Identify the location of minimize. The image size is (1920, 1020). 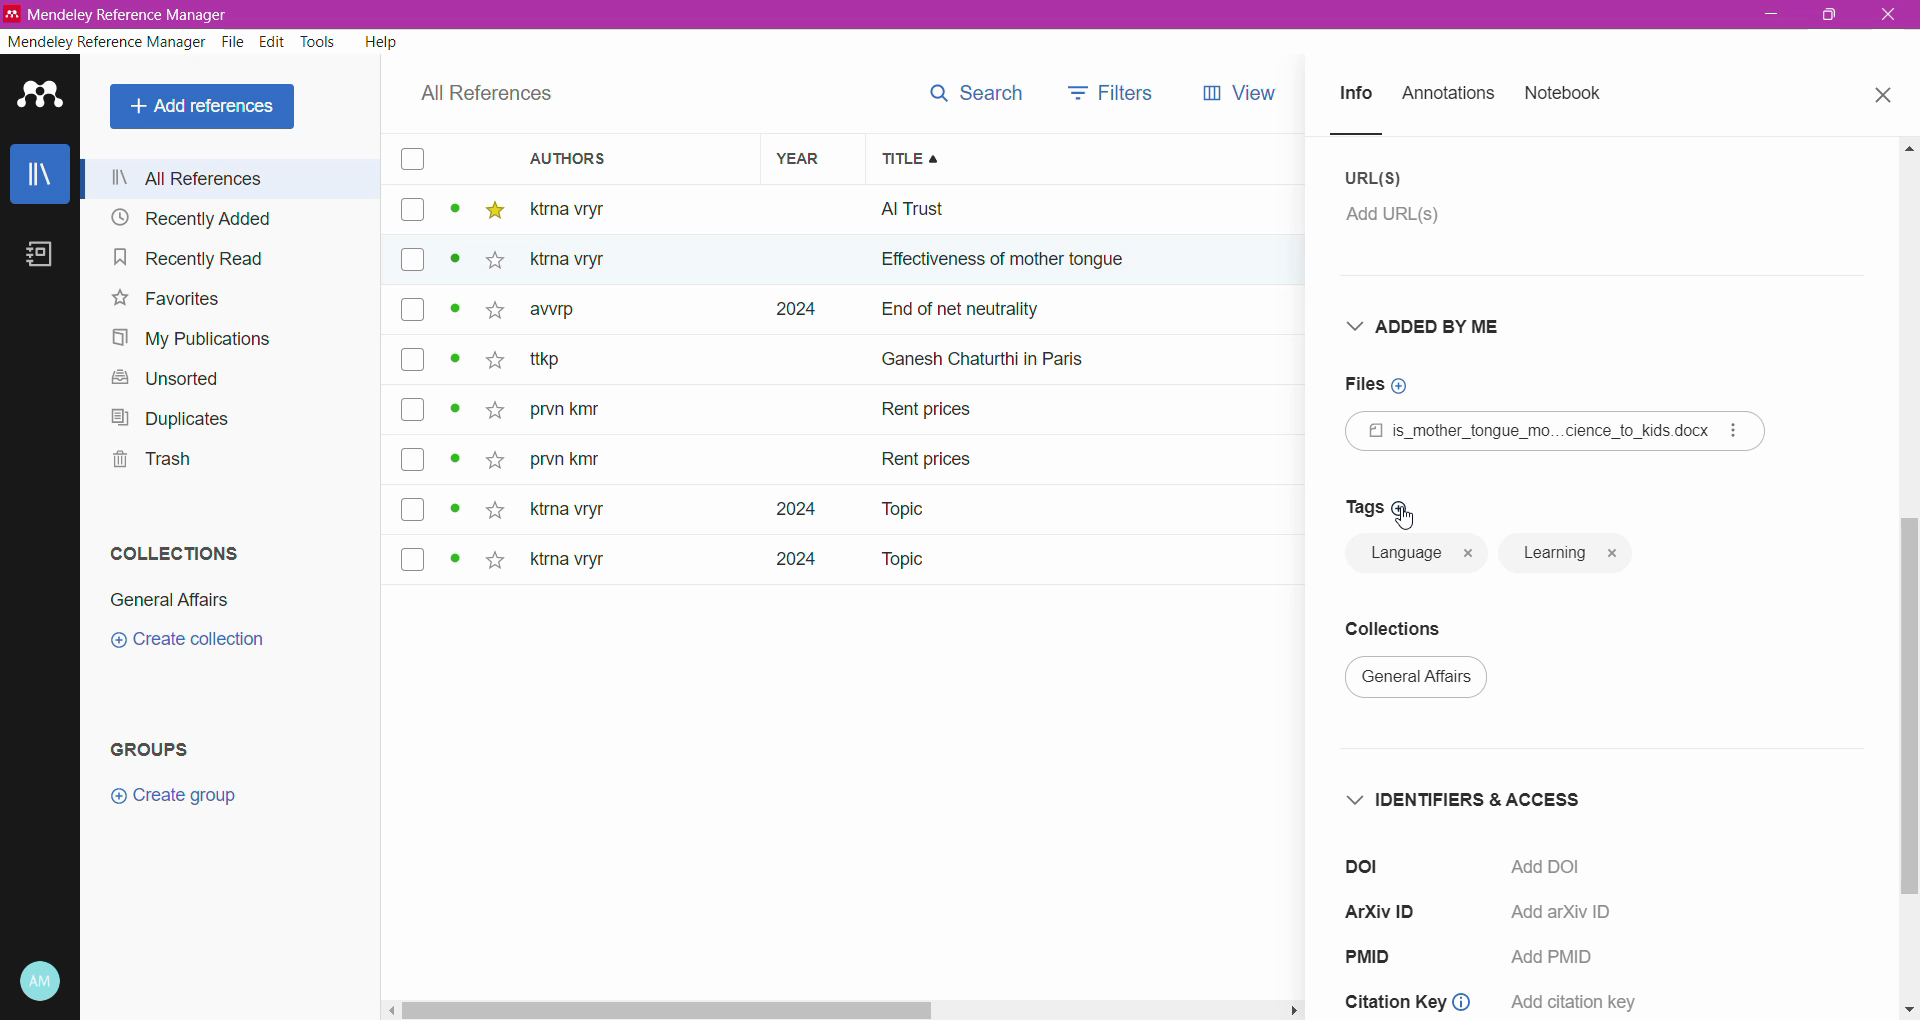
(1774, 17).